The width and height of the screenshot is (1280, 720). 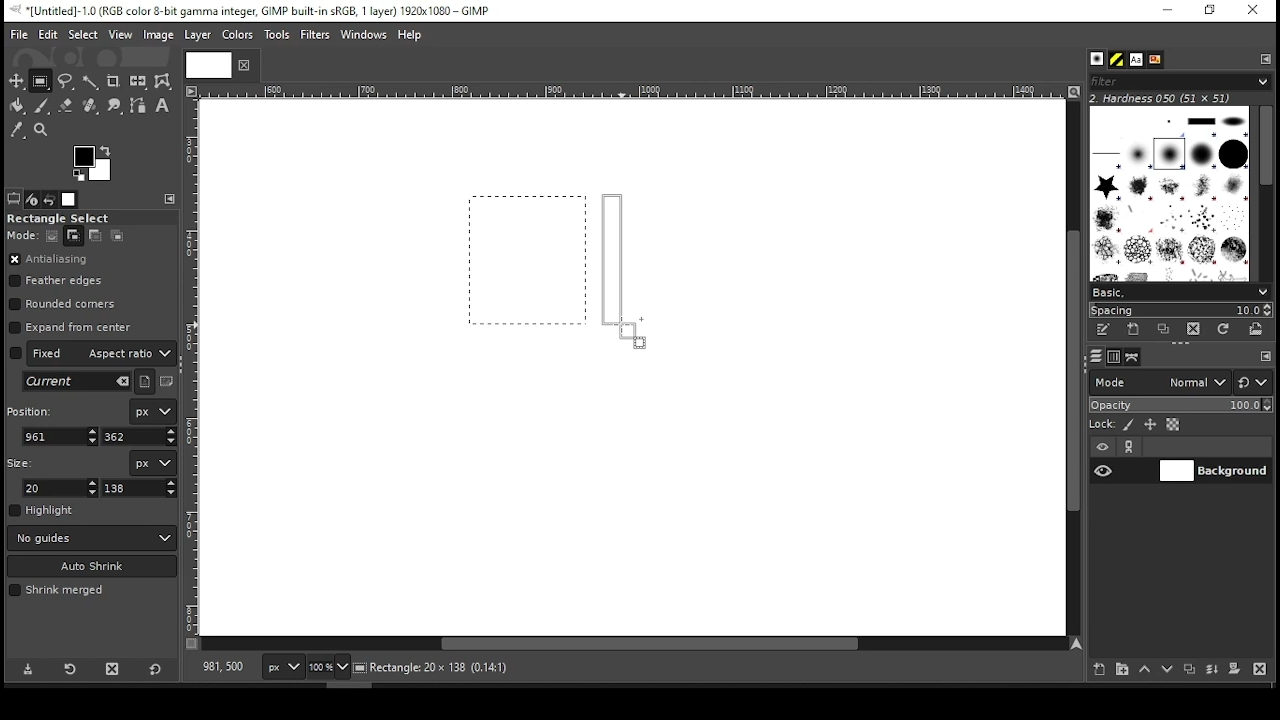 I want to click on 818,363, so click(x=221, y=667).